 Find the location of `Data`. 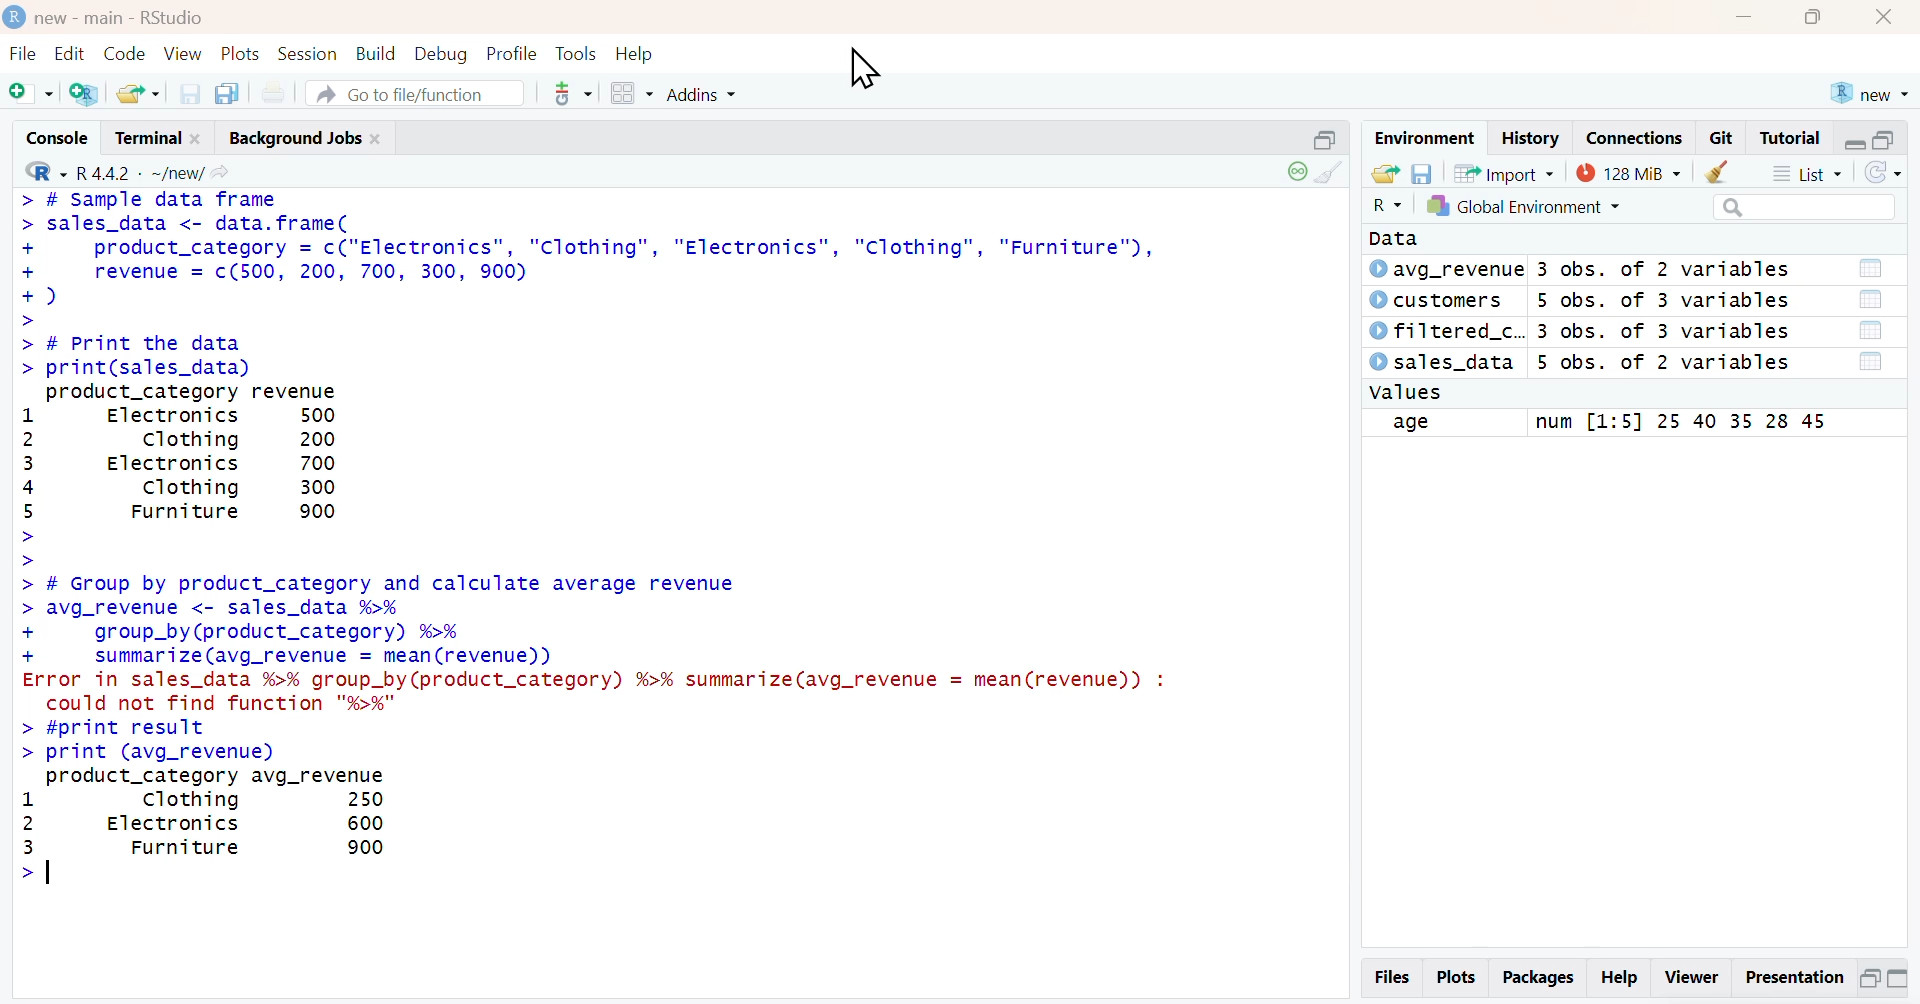

Data is located at coordinates (1402, 238).